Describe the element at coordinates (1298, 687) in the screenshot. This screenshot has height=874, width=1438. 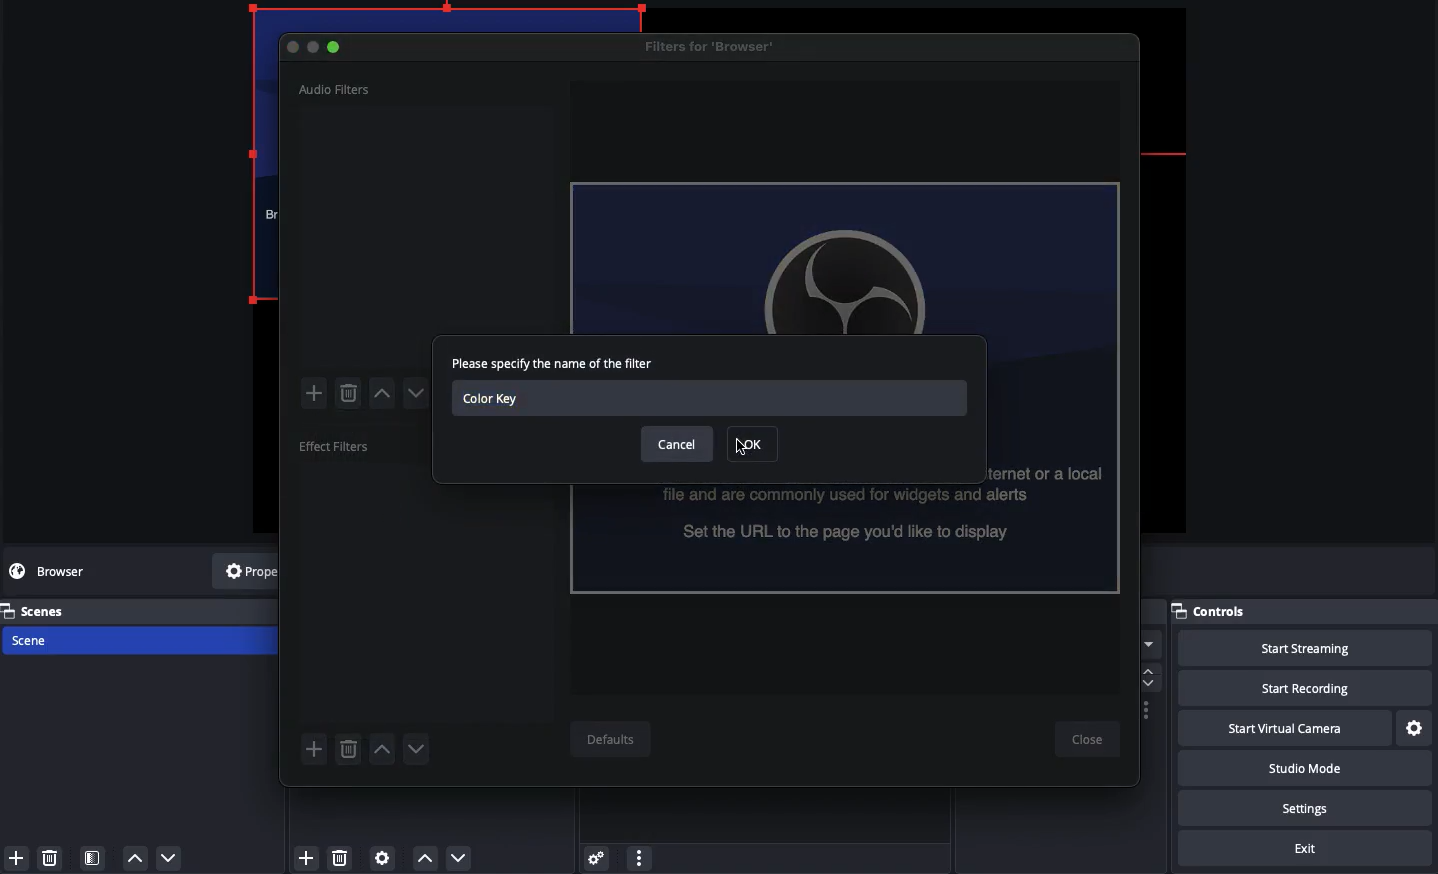
I see `Start recording` at that location.